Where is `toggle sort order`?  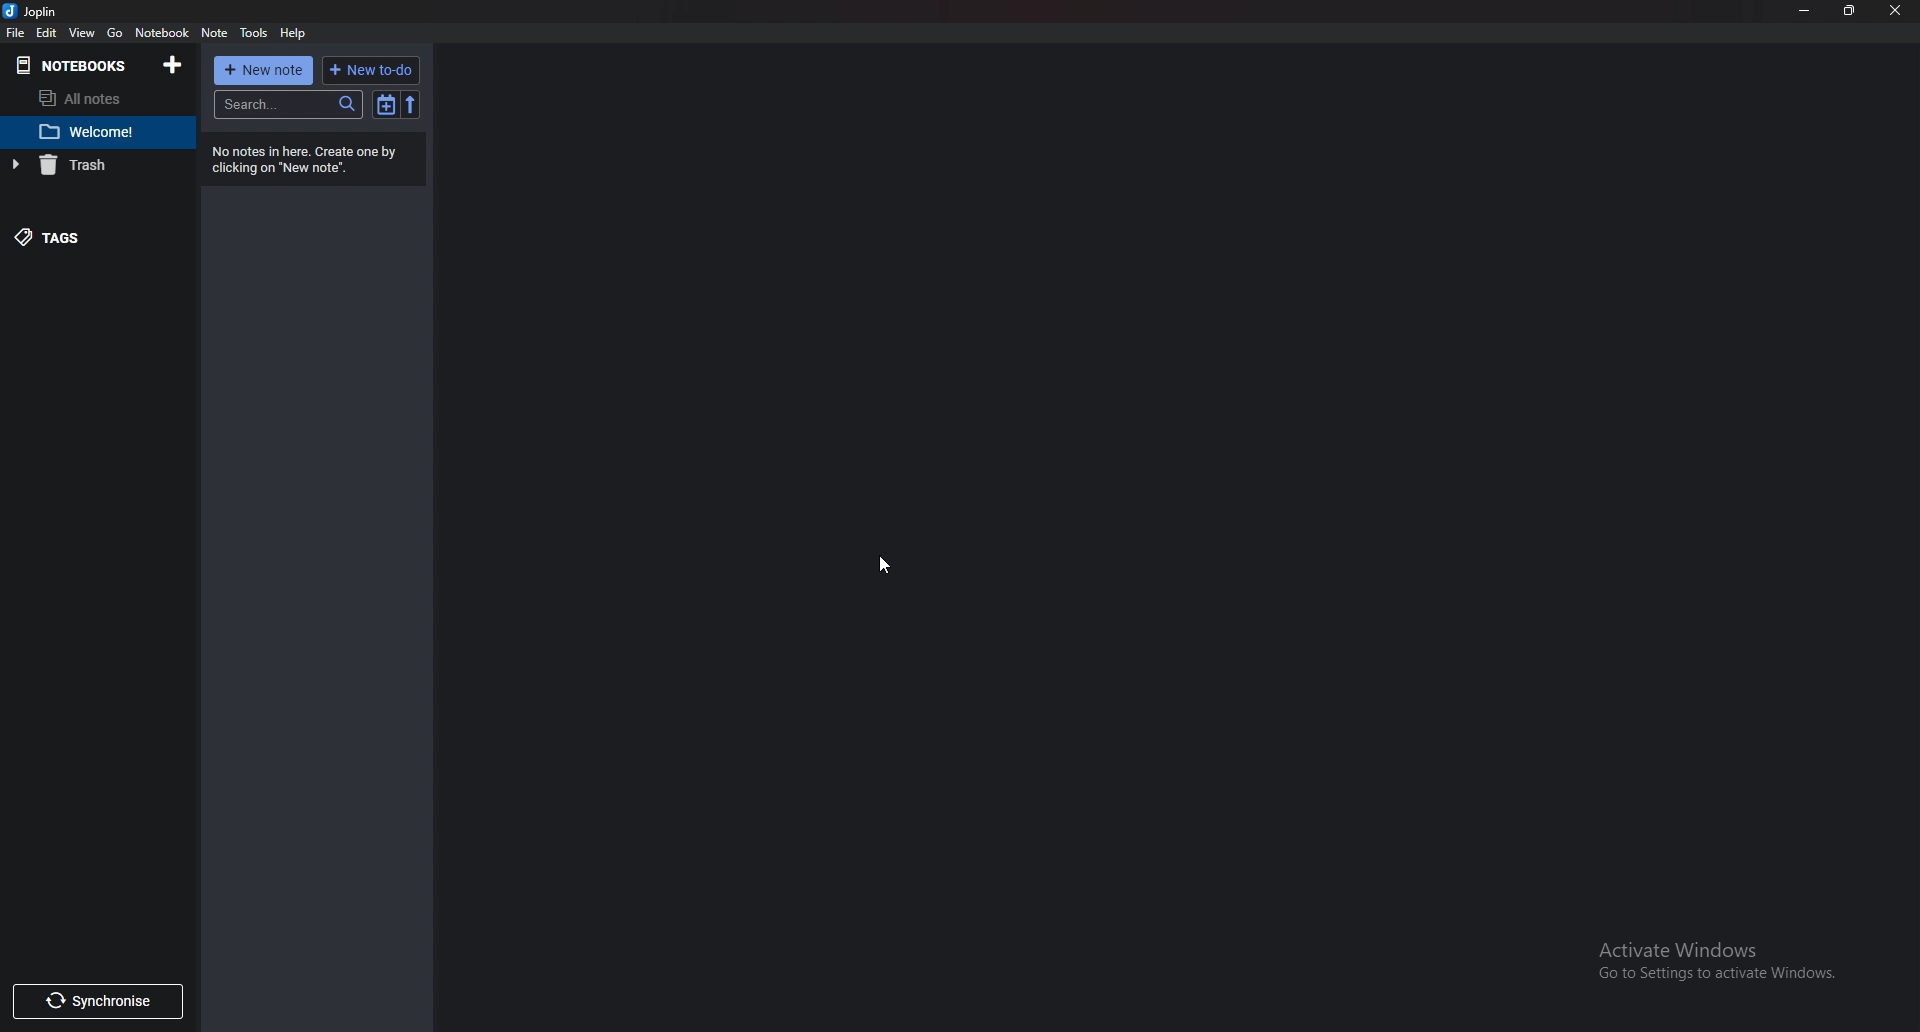 toggle sort order is located at coordinates (386, 105).